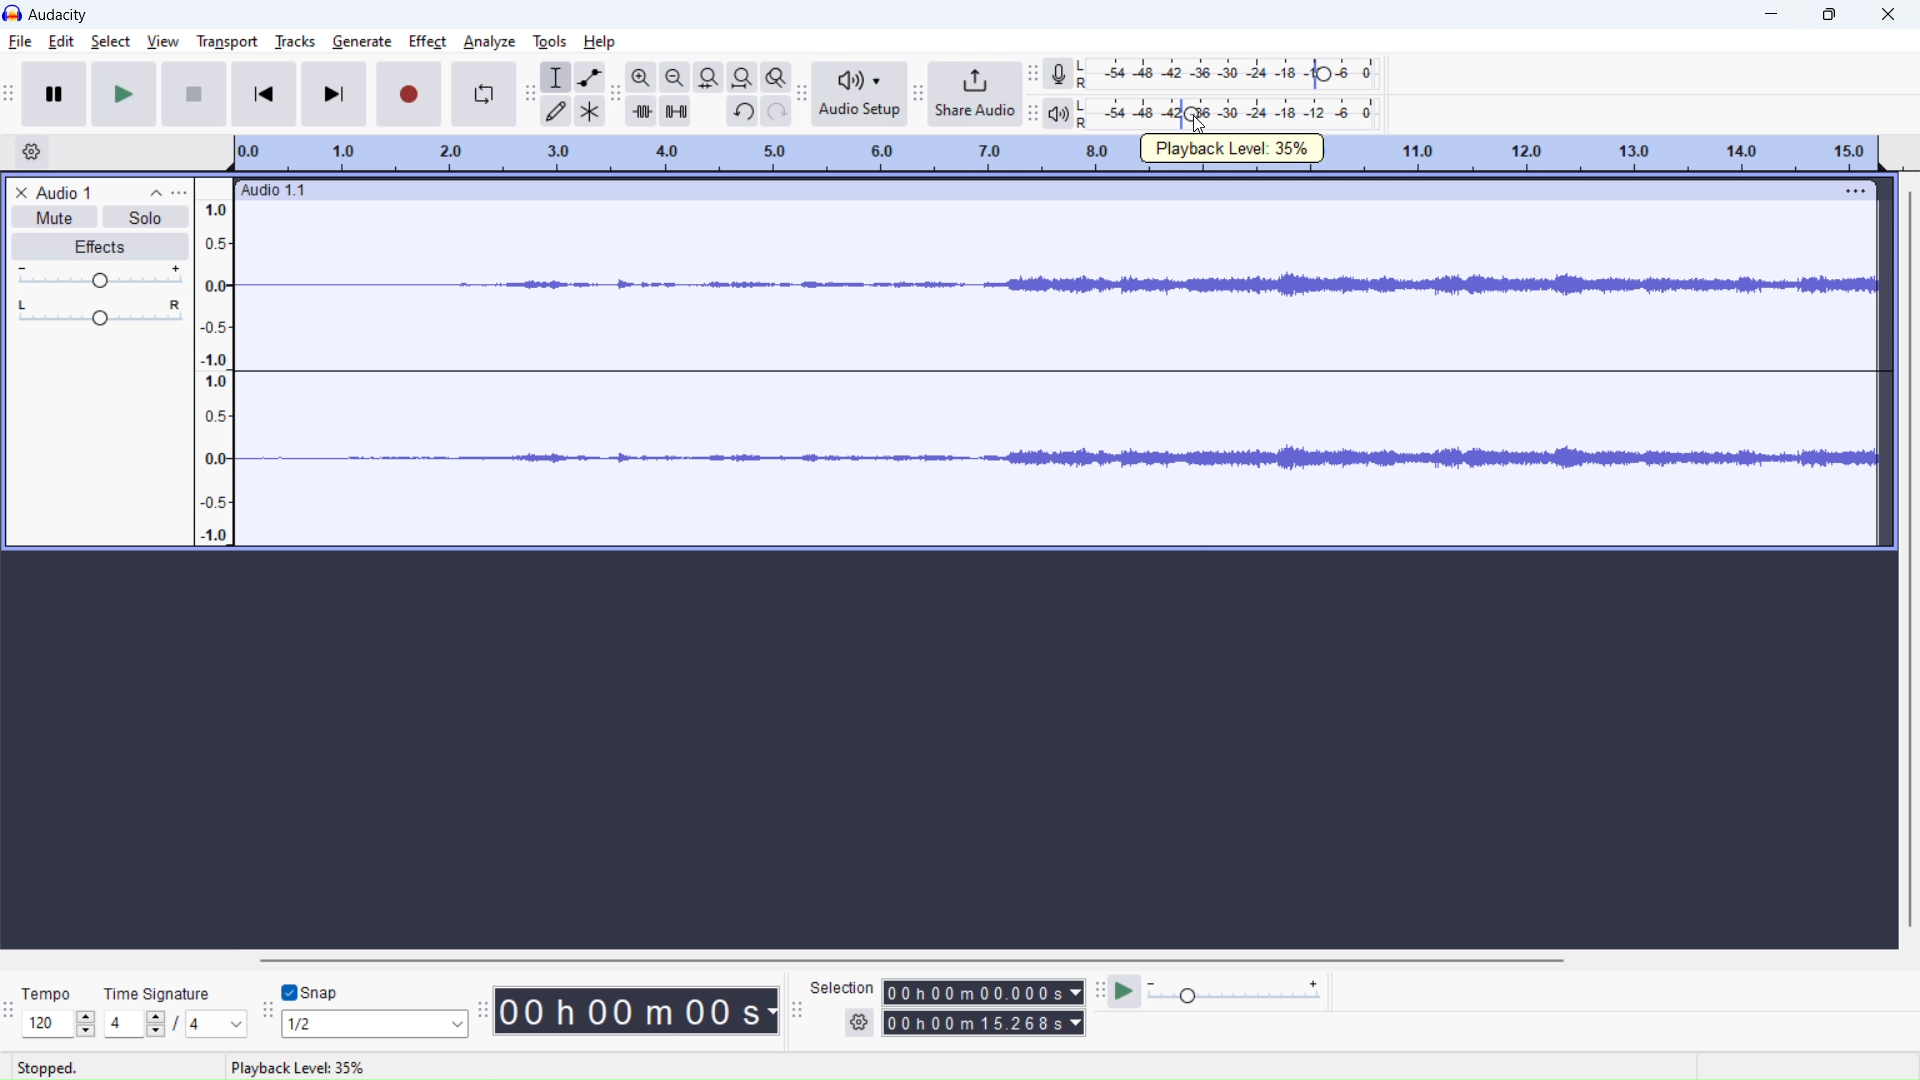 This screenshot has height=1080, width=1920. I want to click on redo, so click(776, 111).